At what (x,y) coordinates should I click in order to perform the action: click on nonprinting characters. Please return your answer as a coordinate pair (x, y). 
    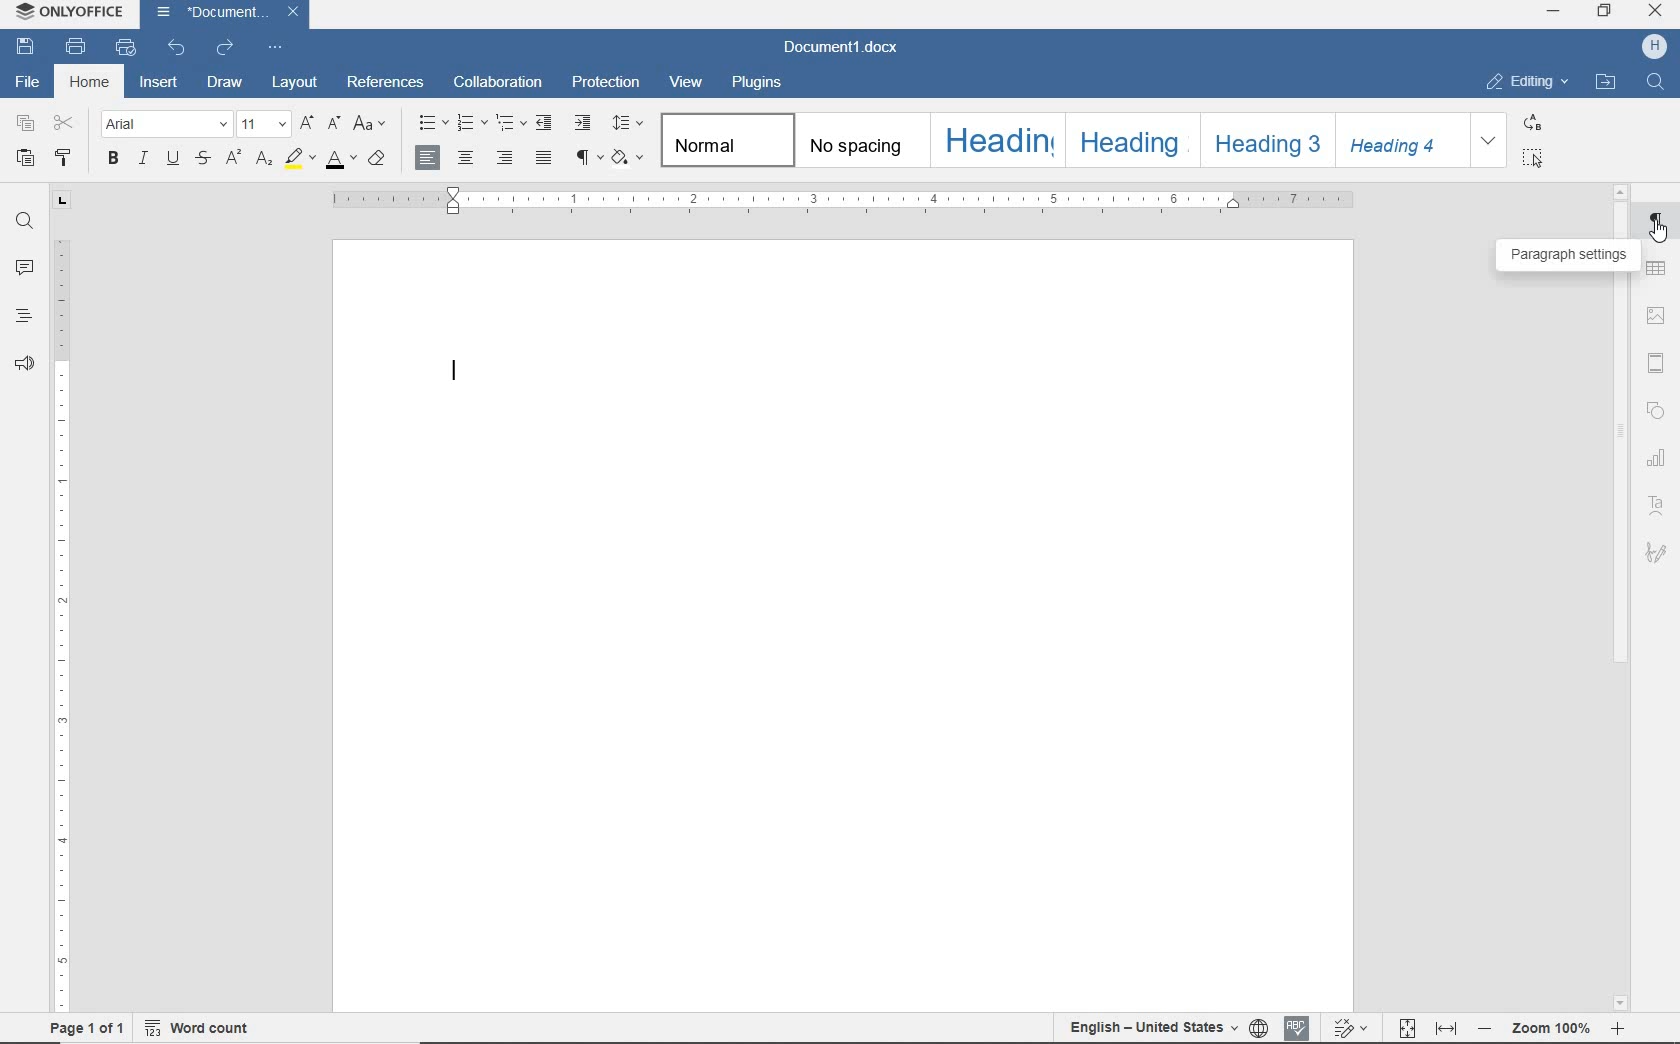
    Looking at the image, I should click on (587, 159).